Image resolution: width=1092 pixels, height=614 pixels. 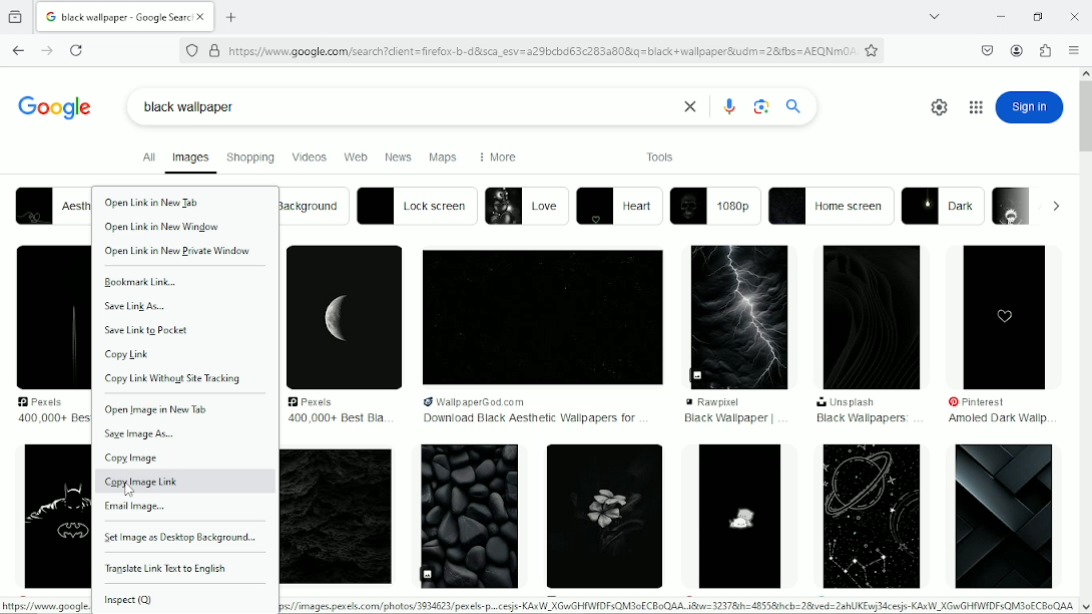 I want to click on videos, so click(x=309, y=156).